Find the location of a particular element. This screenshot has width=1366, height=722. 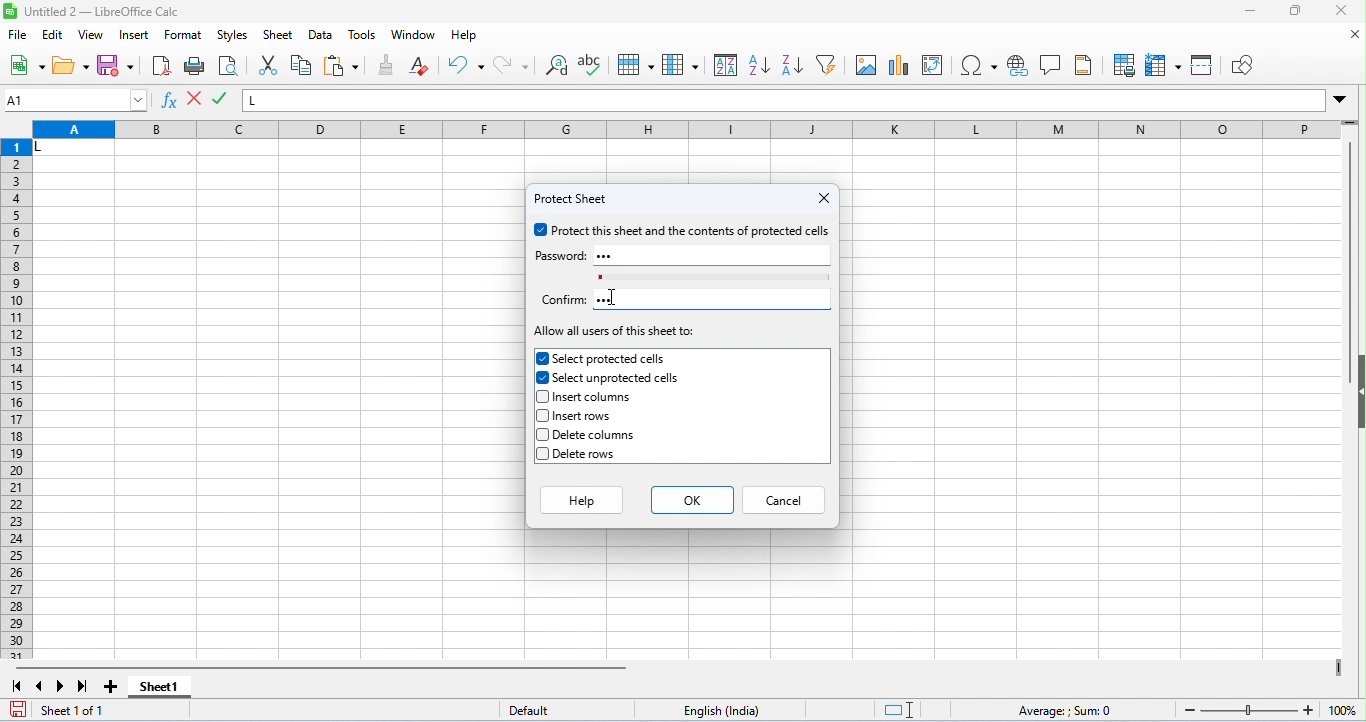

insert comment is located at coordinates (1052, 65).